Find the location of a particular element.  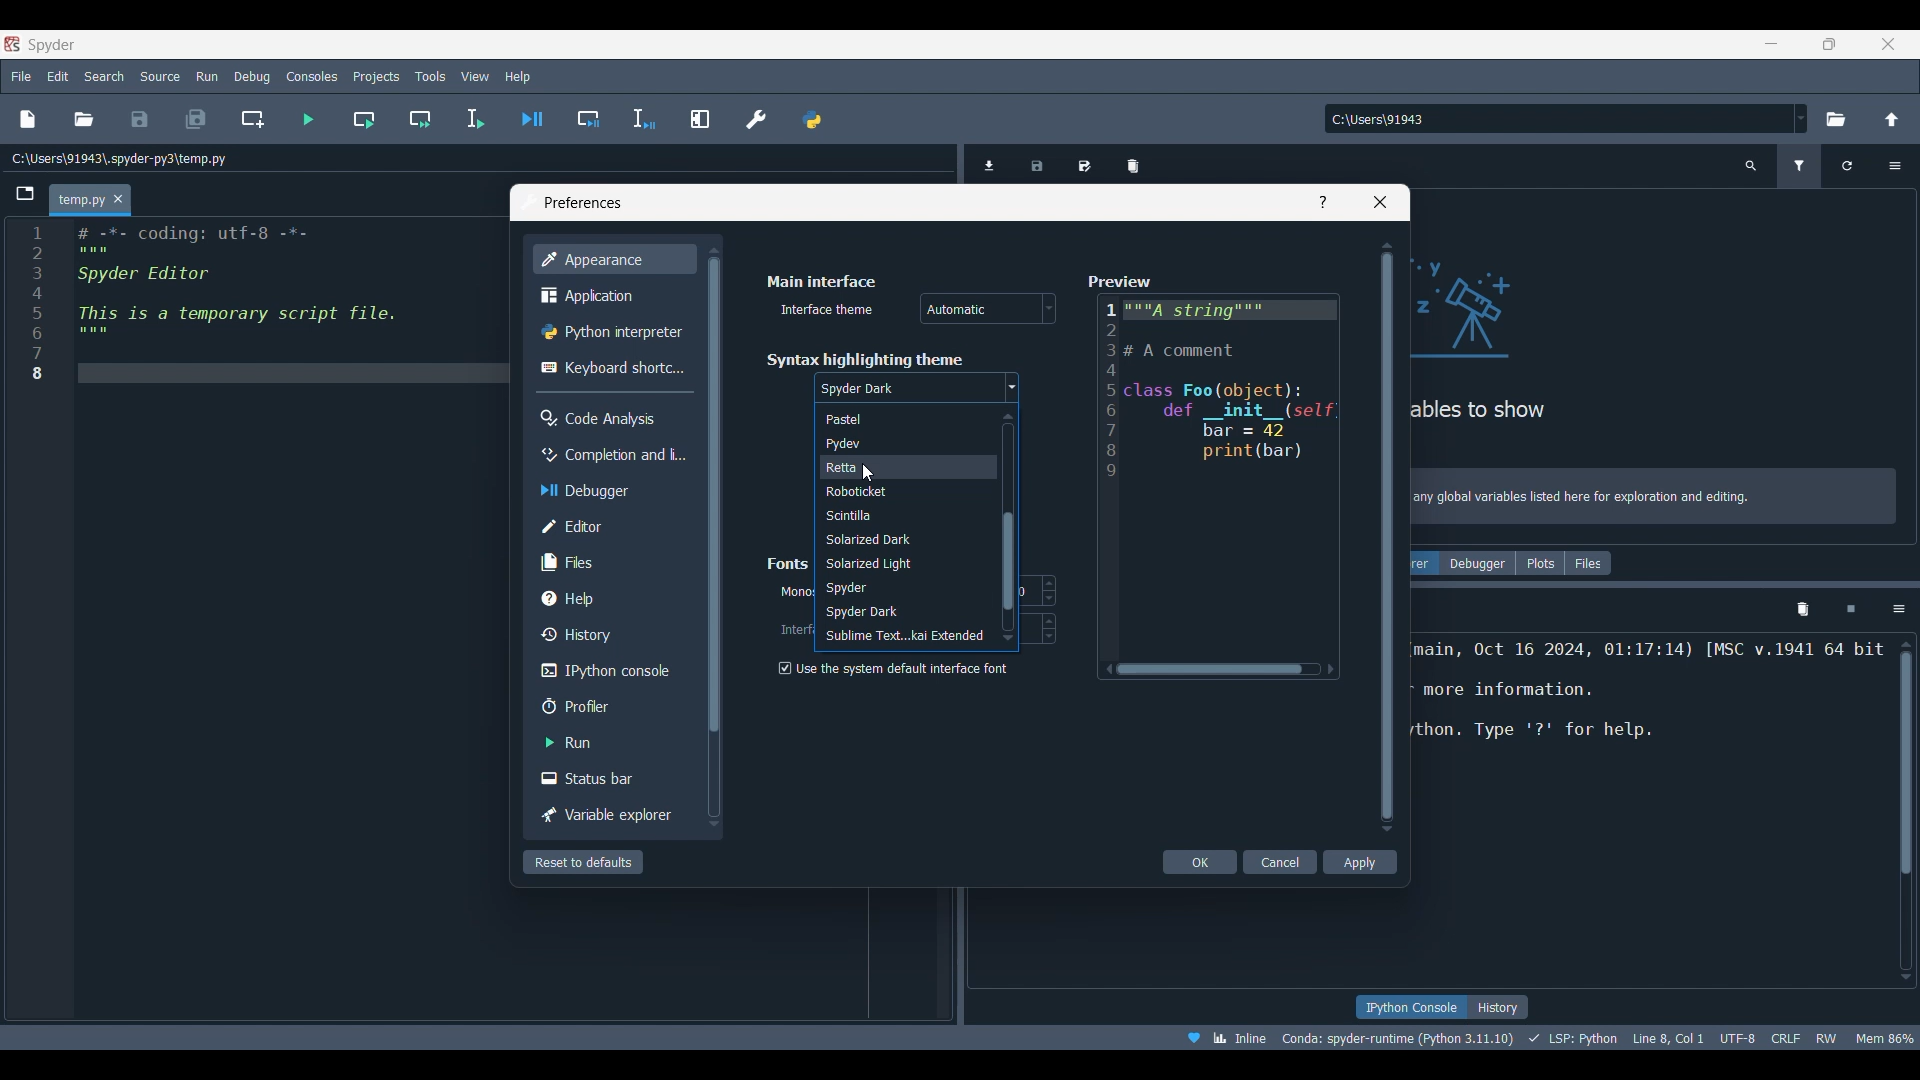

Location options is located at coordinates (1801, 118).